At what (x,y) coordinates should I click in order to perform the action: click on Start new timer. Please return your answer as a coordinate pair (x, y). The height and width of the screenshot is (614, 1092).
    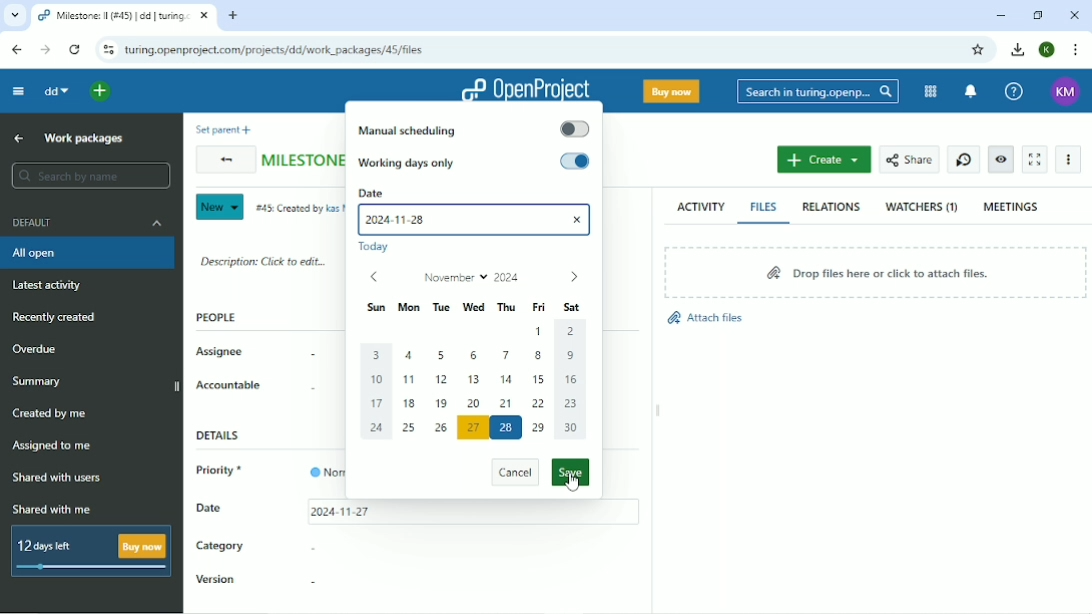
    Looking at the image, I should click on (964, 160).